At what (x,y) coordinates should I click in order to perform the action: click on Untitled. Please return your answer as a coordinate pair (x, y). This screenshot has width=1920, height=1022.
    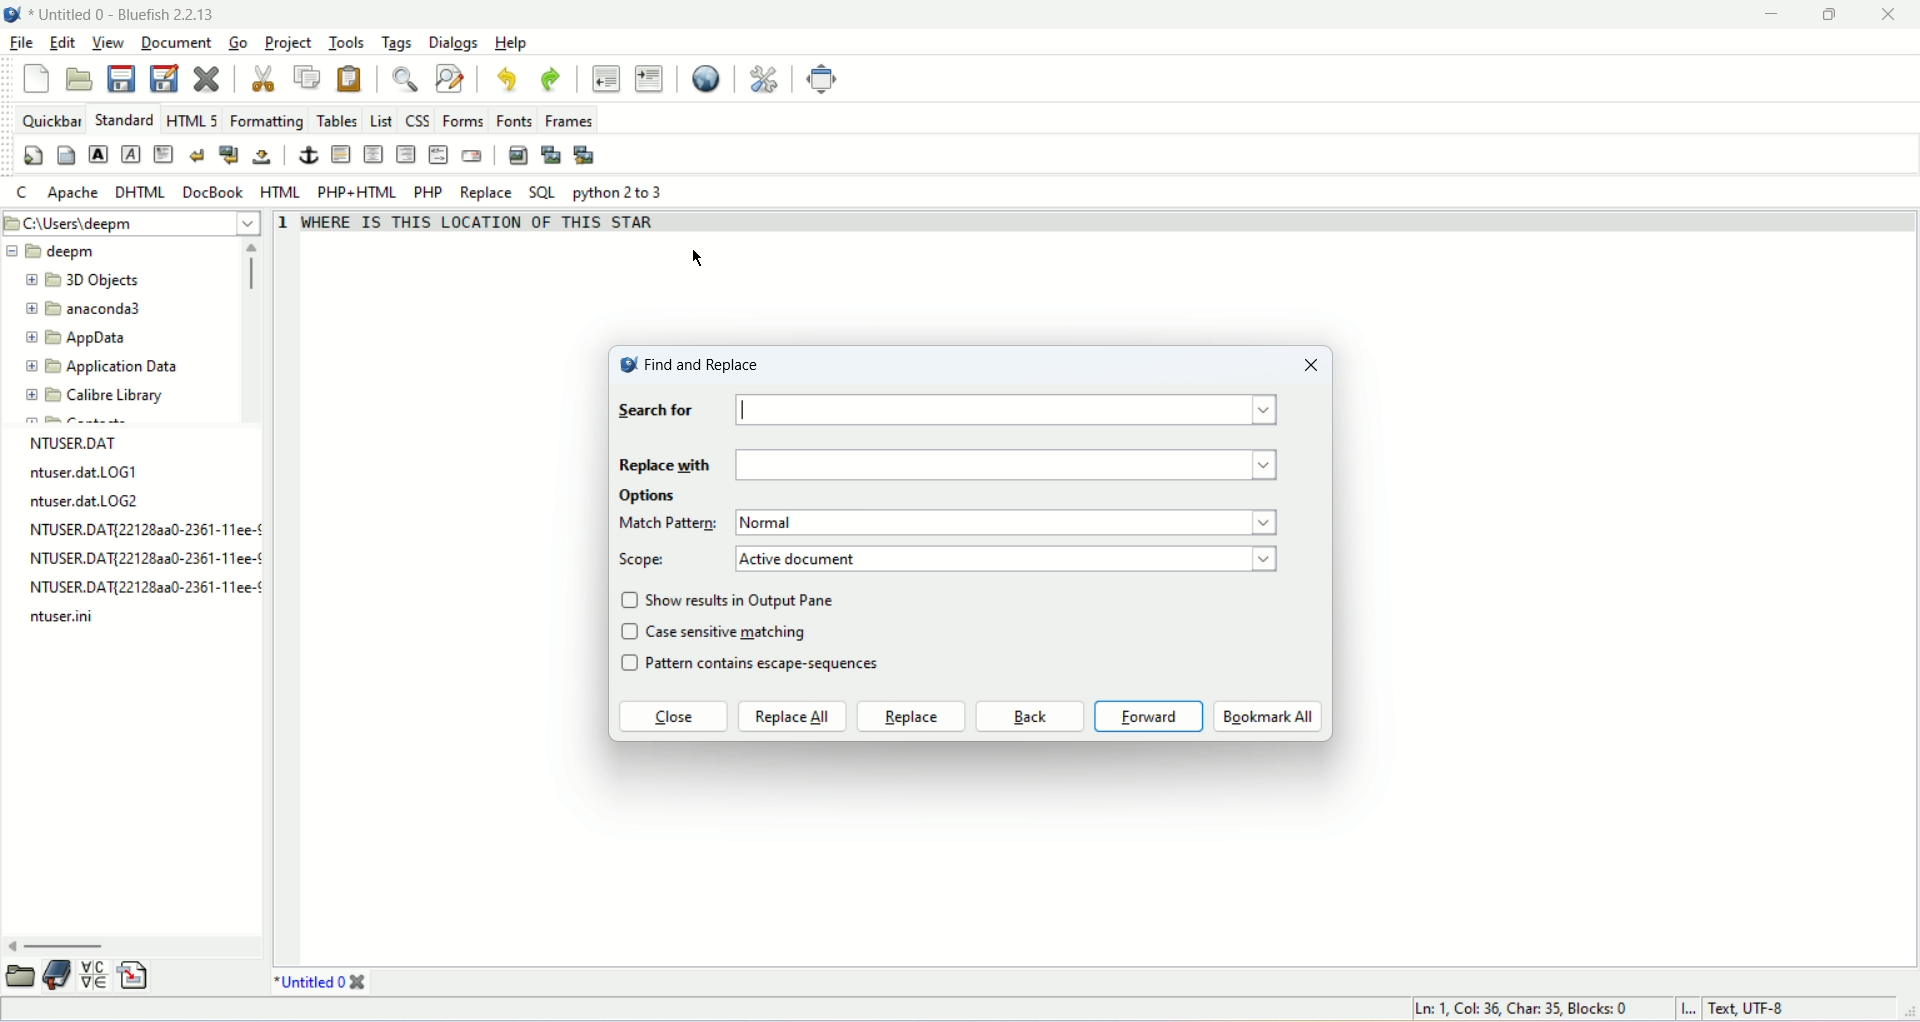
    Looking at the image, I should click on (309, 981).